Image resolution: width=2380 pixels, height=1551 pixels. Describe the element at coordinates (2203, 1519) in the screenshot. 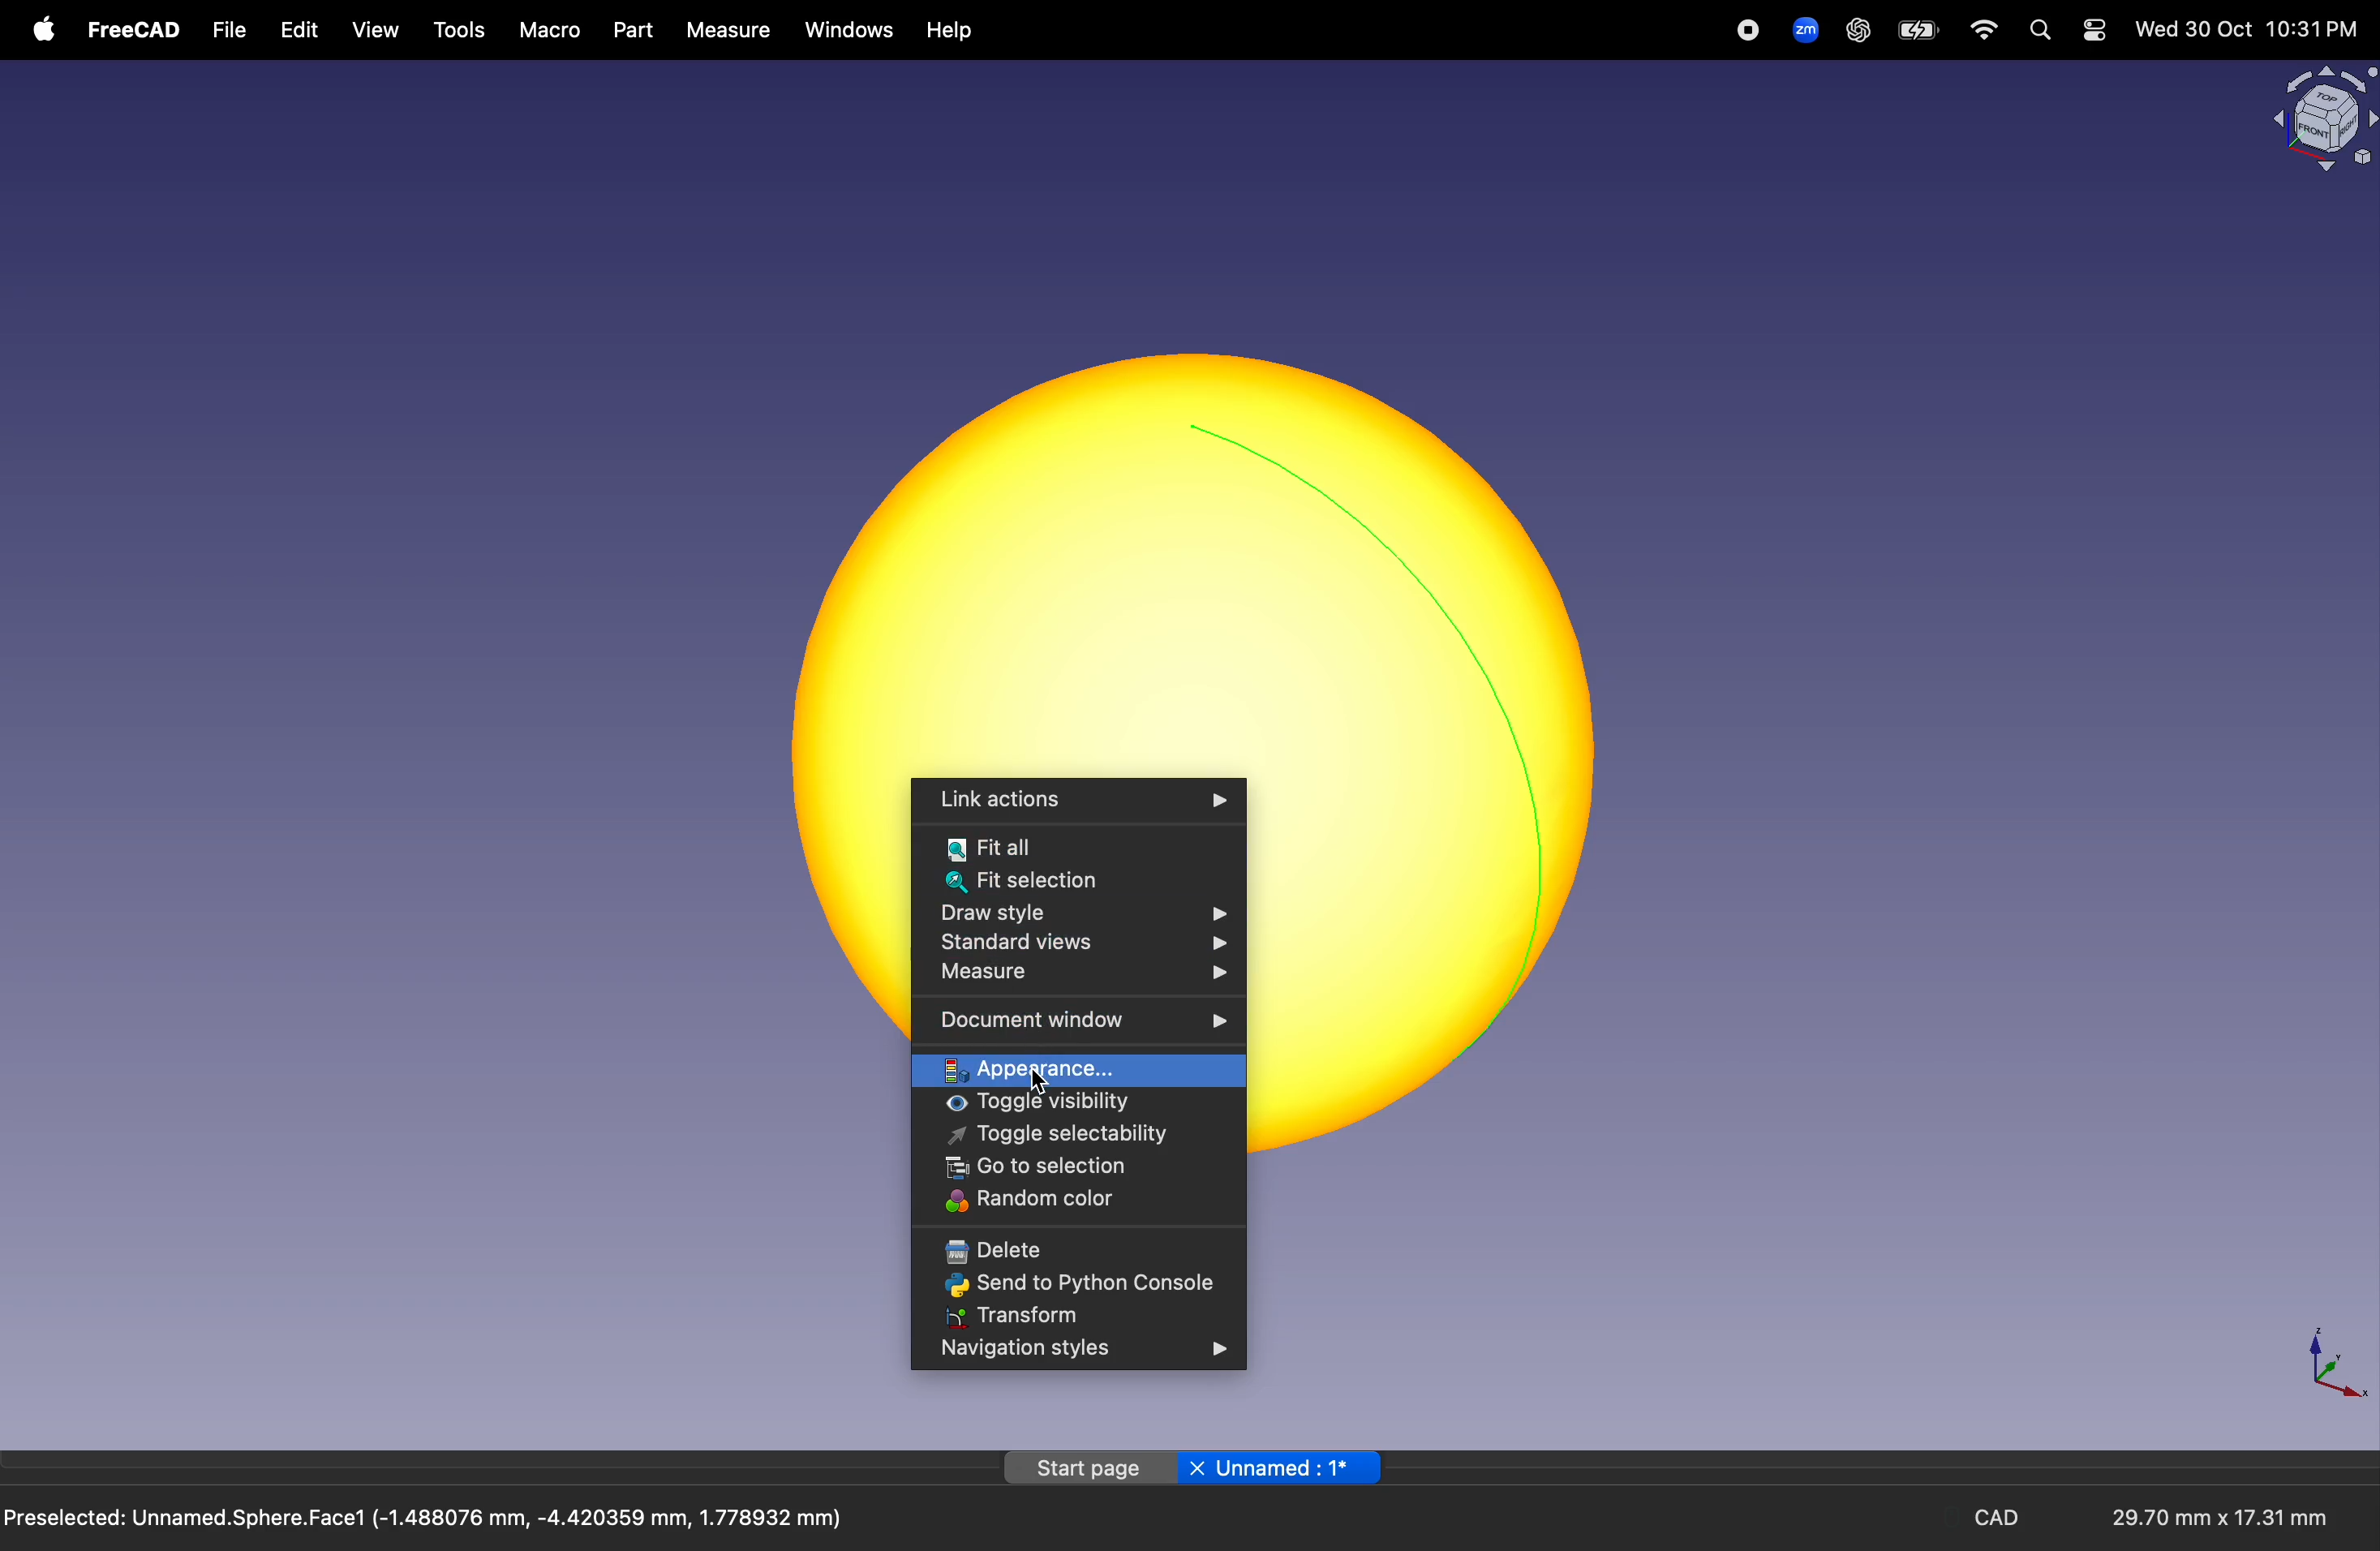

I see `29.70 mm x 17.31 mm` at that location.